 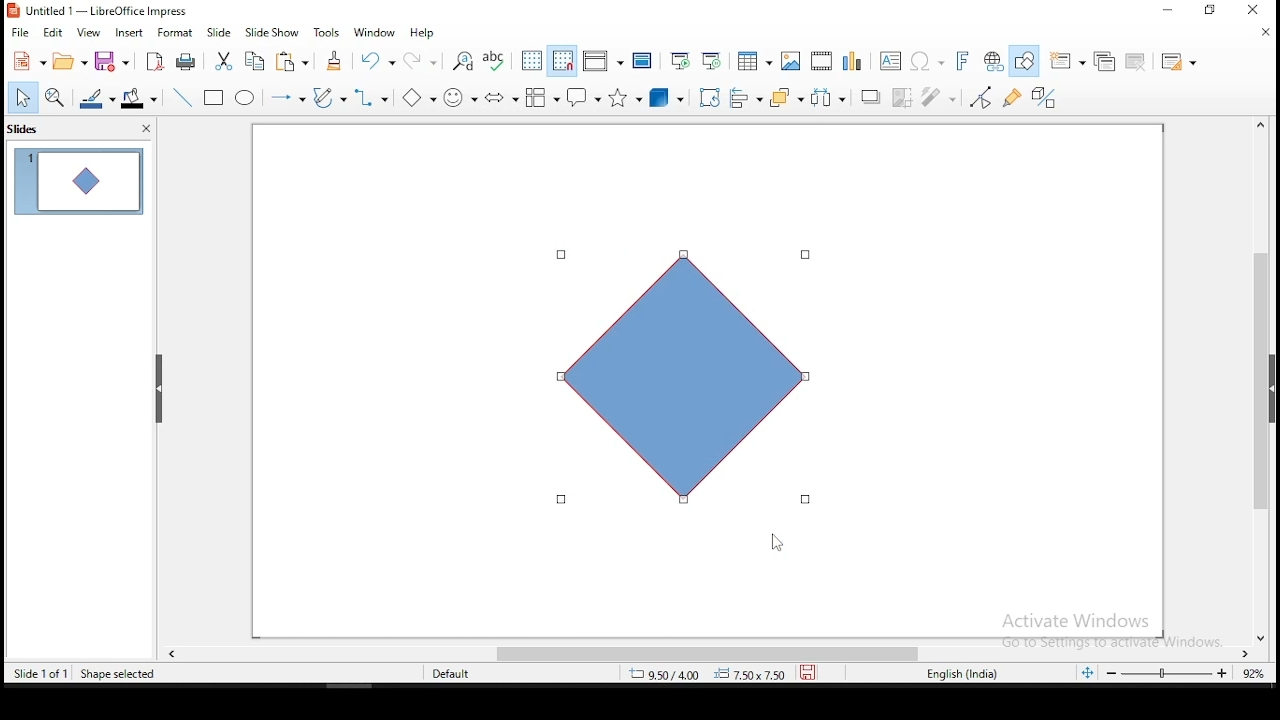 I want to click on shape selected, so click(x=118, y=674).